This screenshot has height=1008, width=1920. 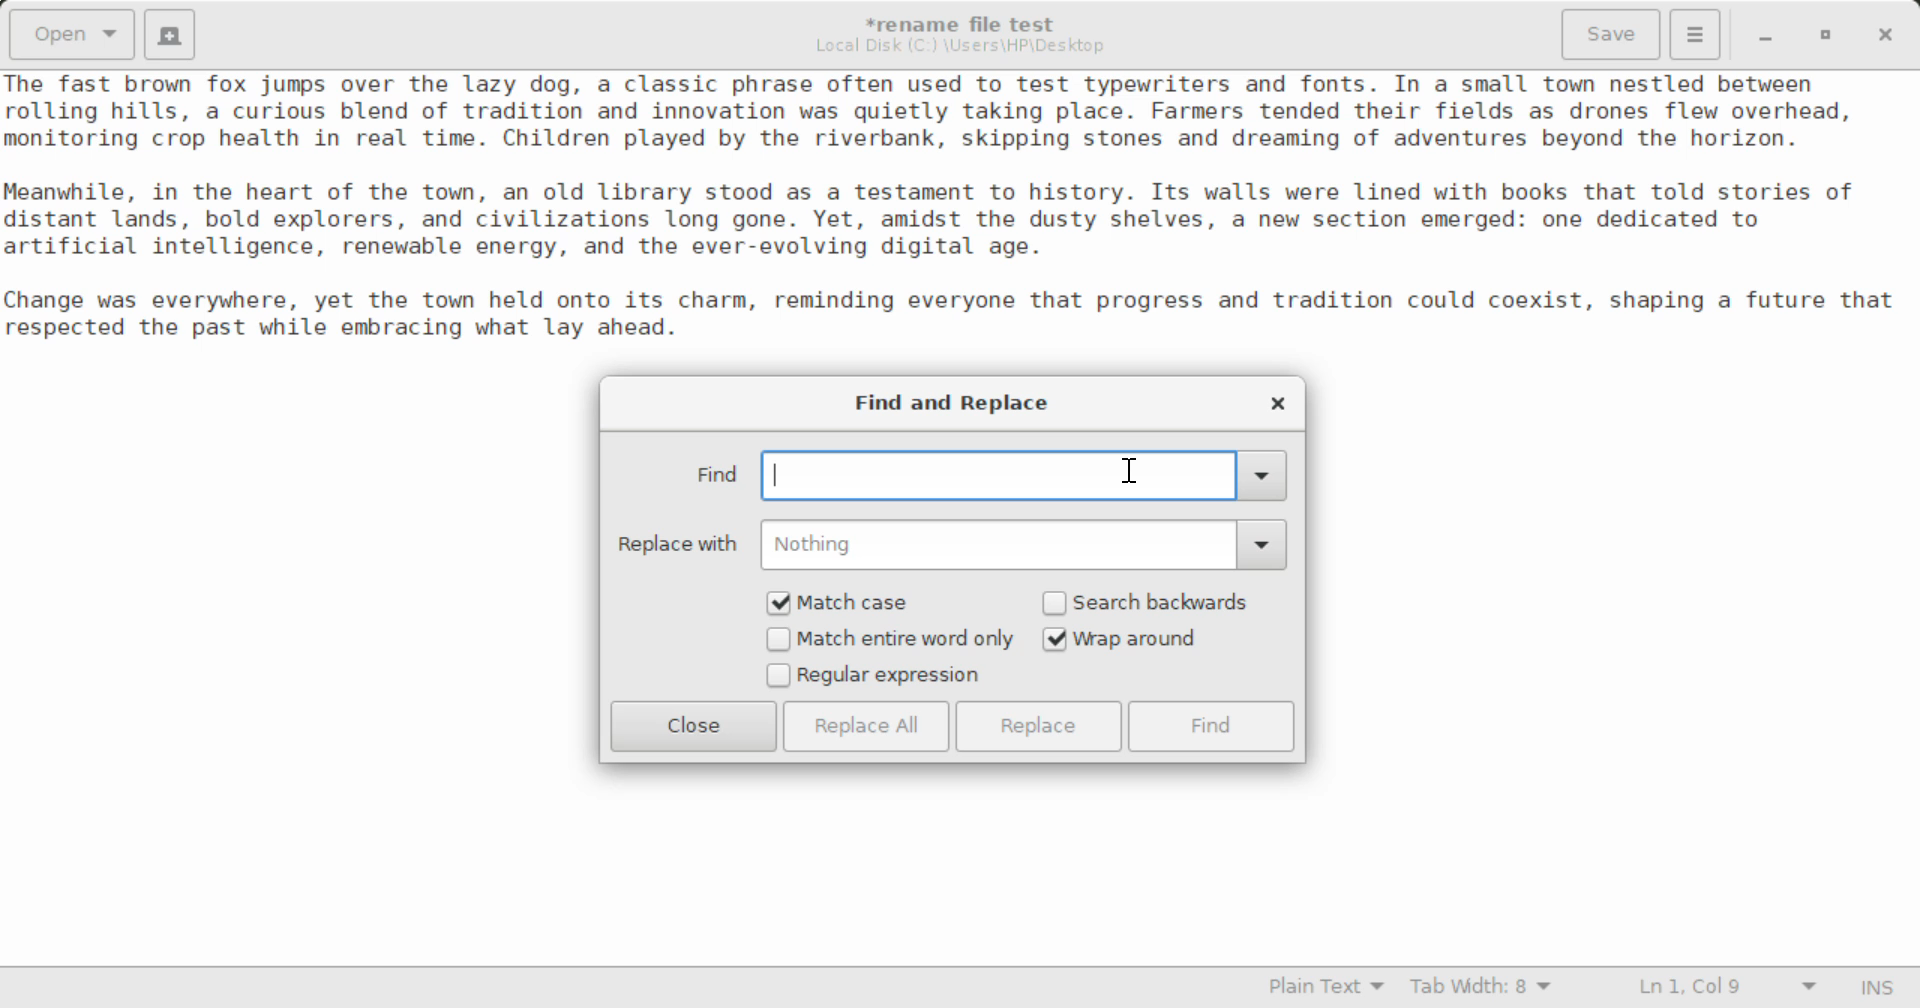 What do you see at coordinates (852, 602) in the screenshot?
I see `Match Case` at bounding box center [852, 602].